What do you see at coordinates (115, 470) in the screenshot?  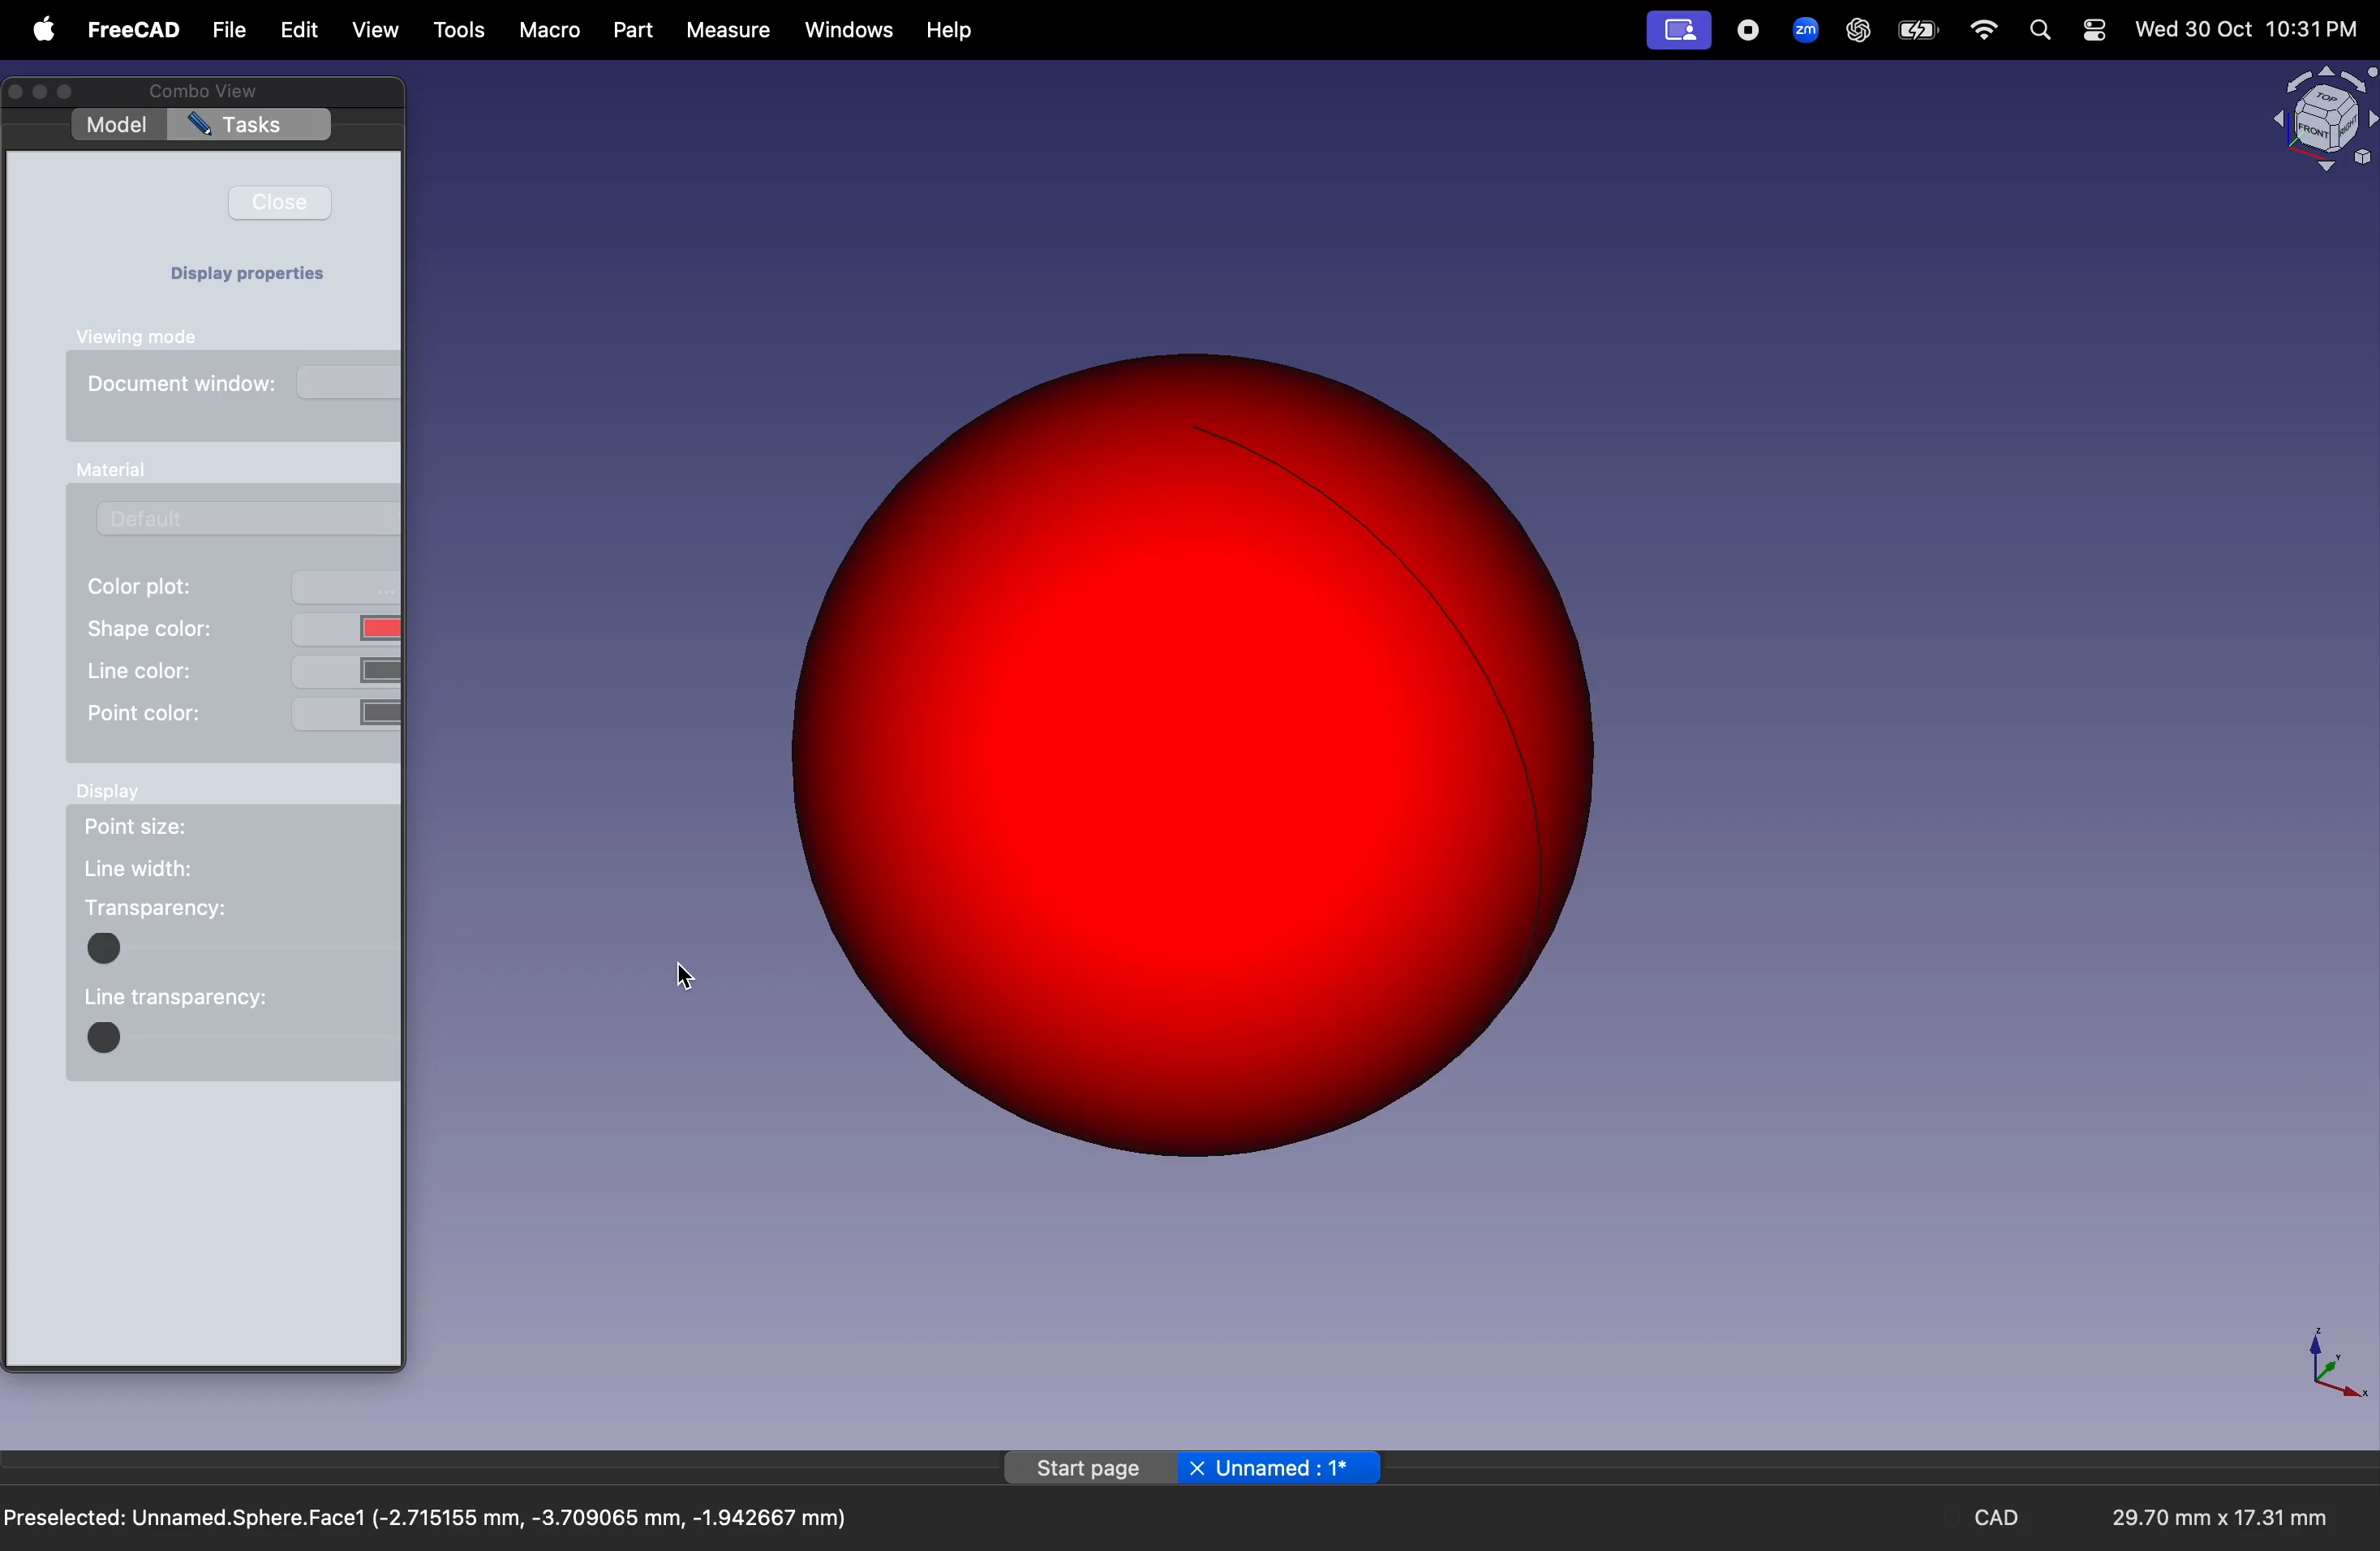 I see `manual` at bounding box center [115, 470].